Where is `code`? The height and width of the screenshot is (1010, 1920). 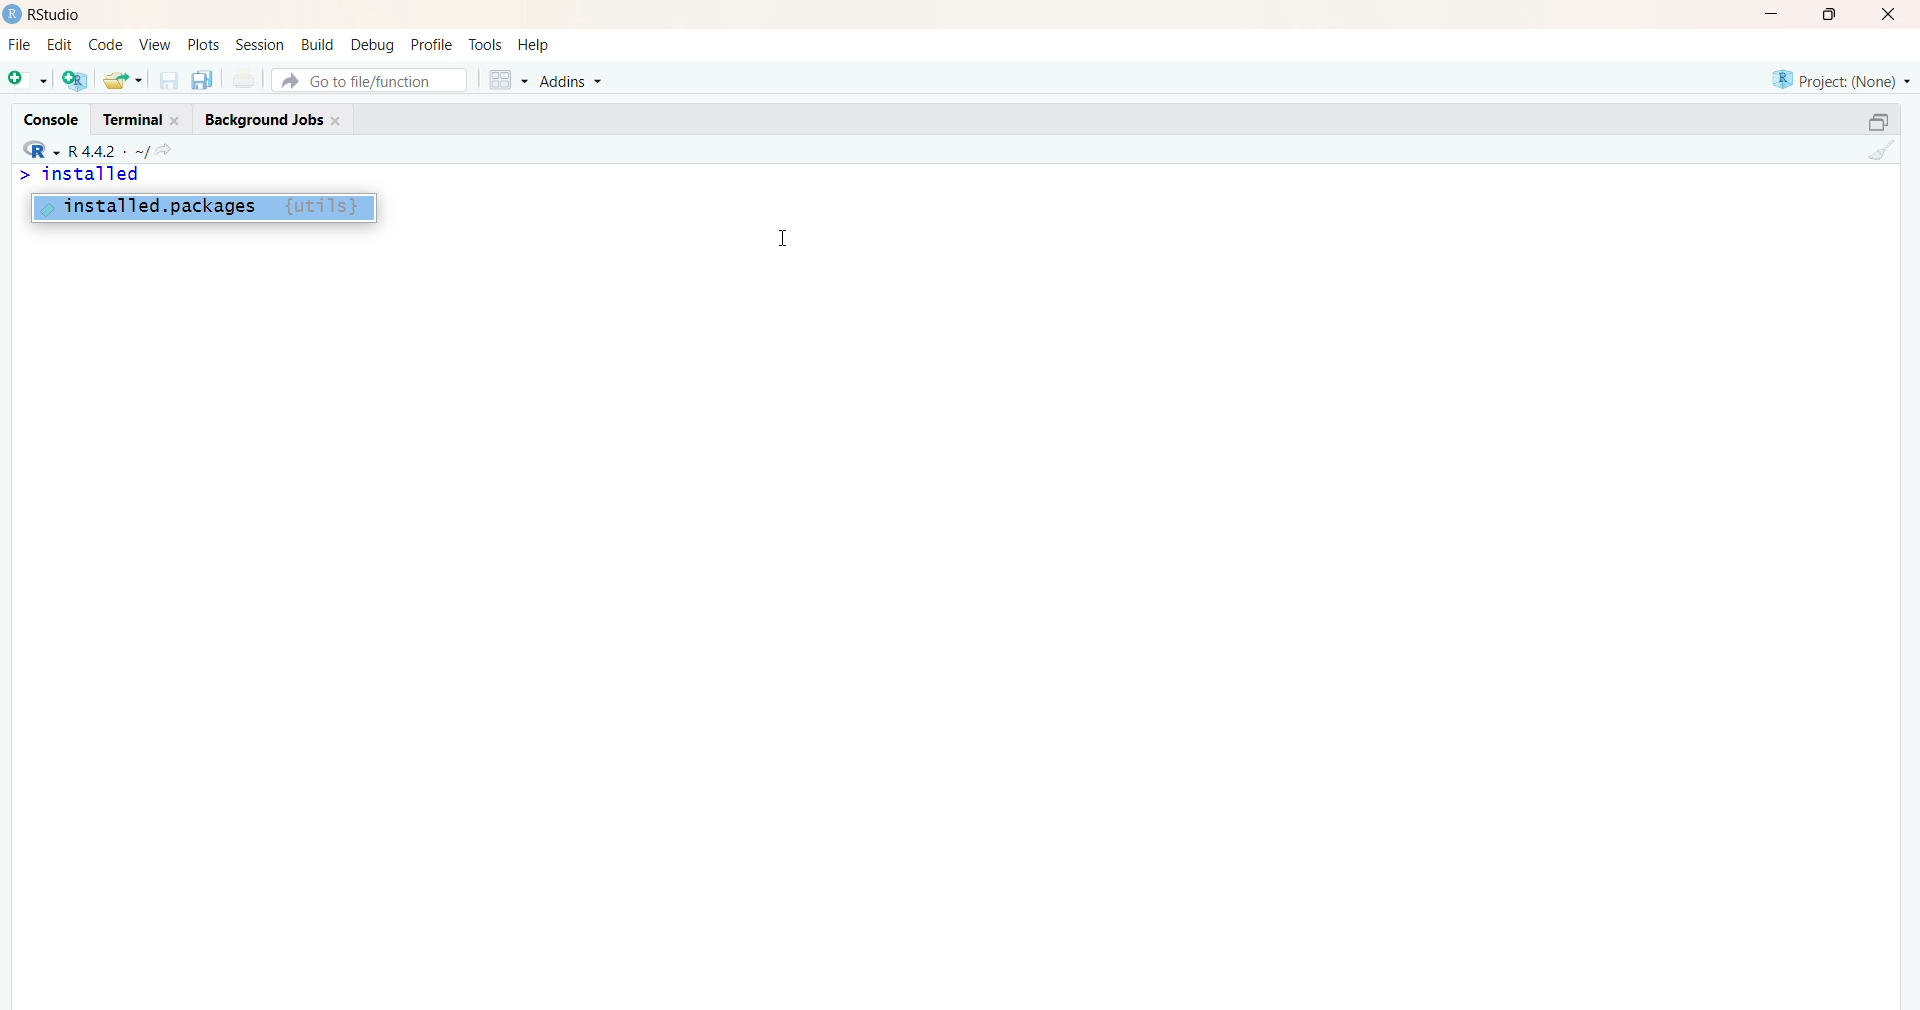
code is located at coordinates (105, 45).